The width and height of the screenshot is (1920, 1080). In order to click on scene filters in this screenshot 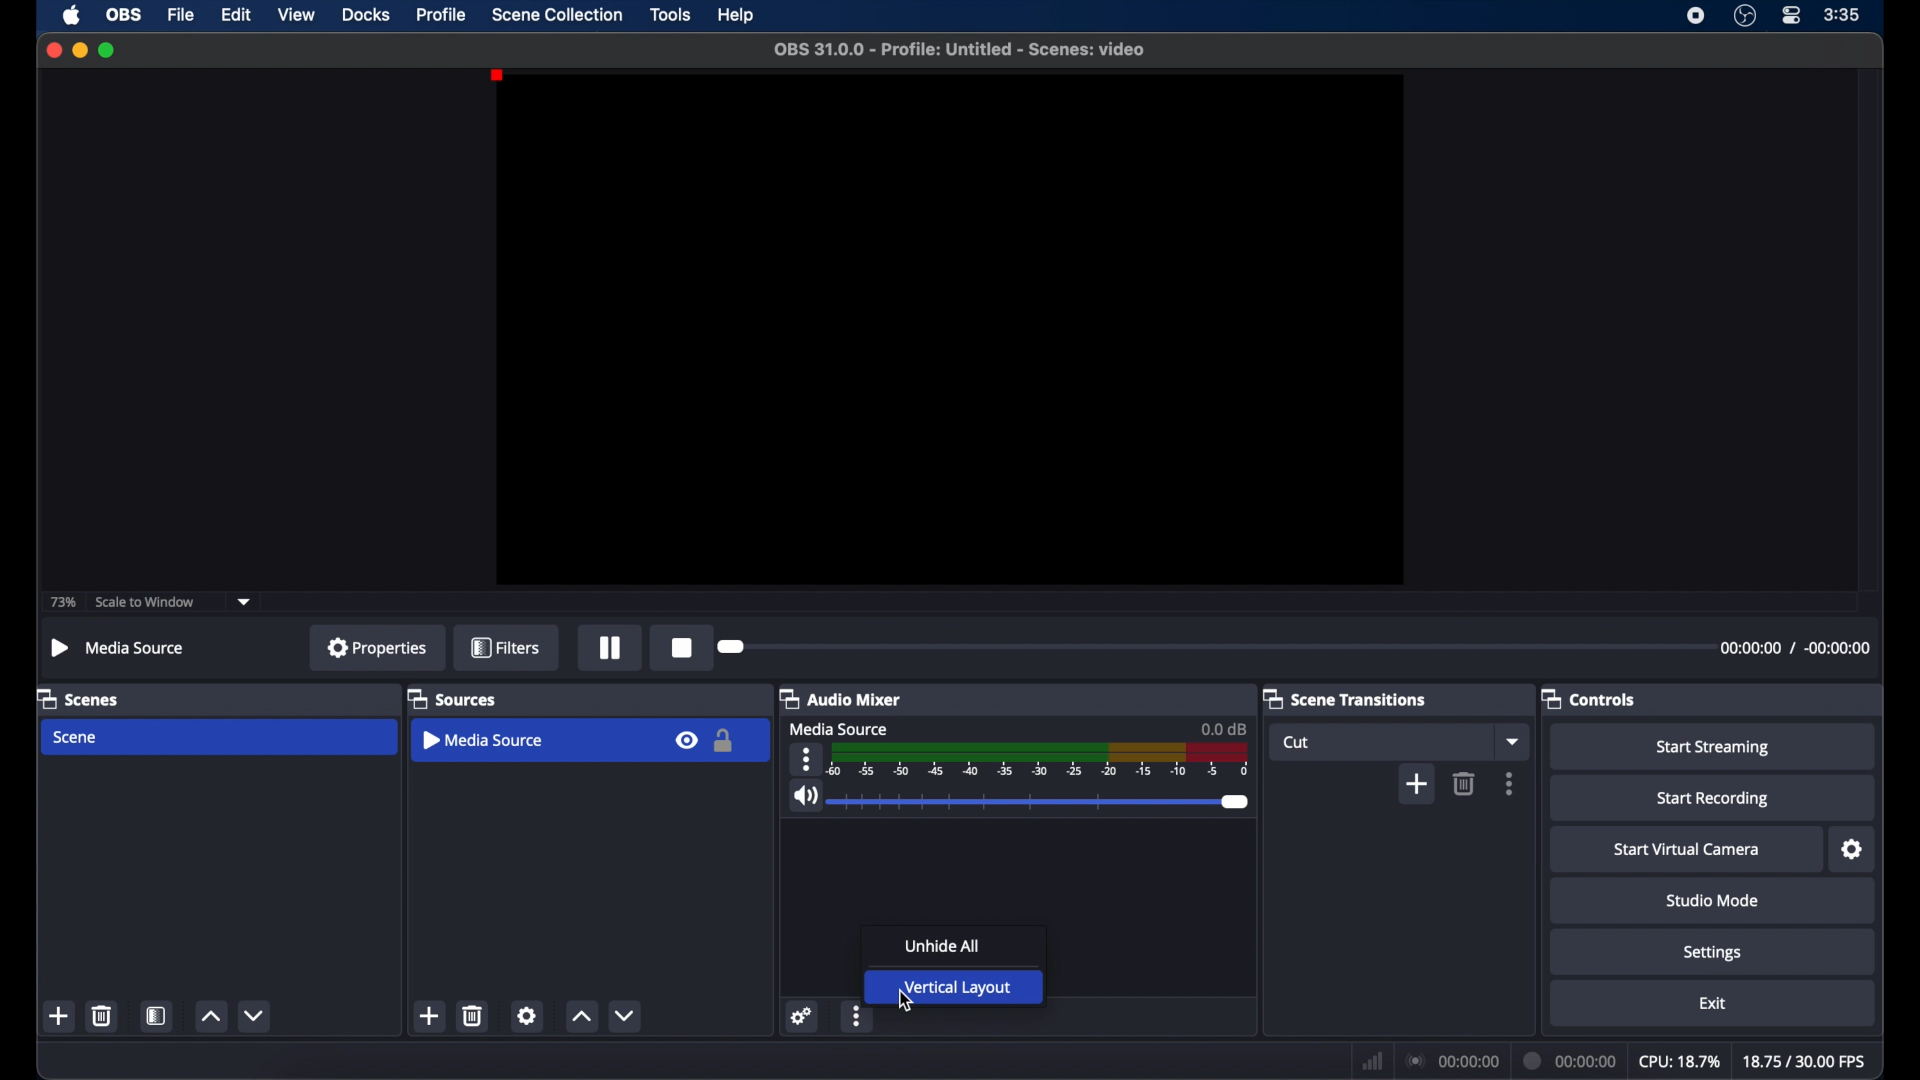, I will do `click(156, 1015)`.